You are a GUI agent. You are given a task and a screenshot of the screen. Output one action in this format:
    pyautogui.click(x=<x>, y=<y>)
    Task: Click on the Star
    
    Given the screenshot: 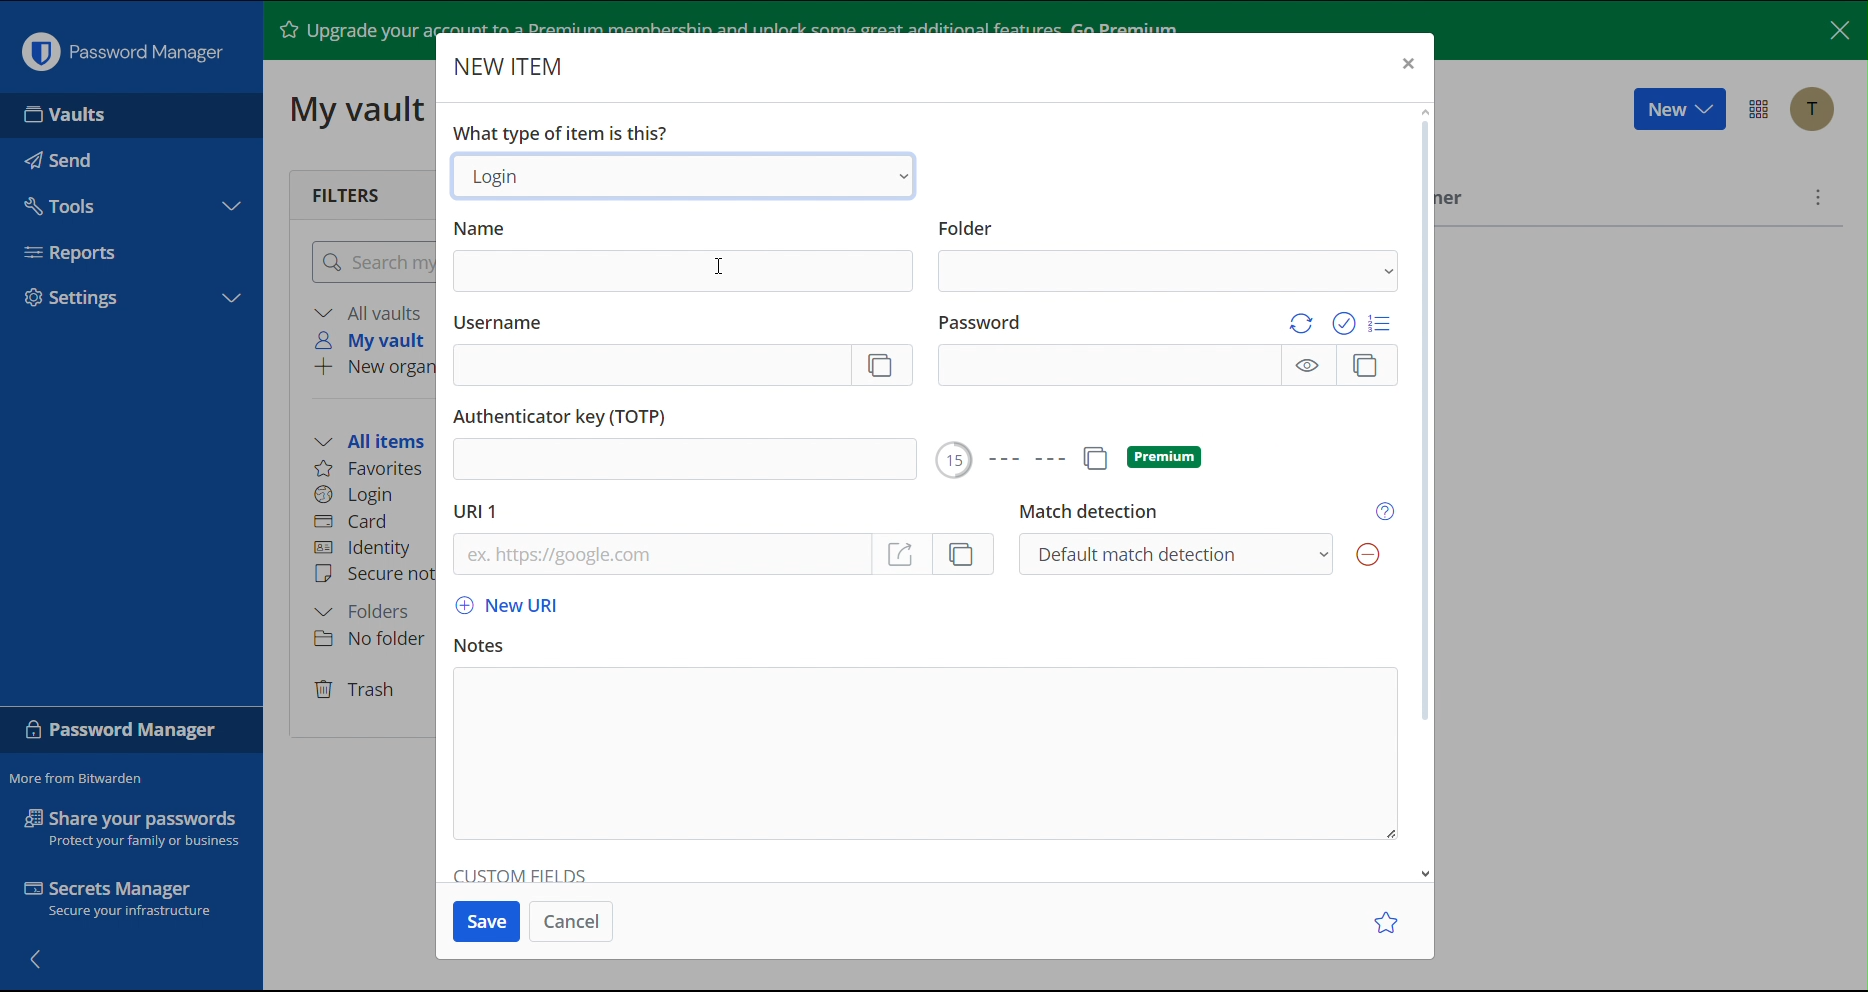 What is the action you would take?
    pyautogui.click(x=1388, y=920)
    